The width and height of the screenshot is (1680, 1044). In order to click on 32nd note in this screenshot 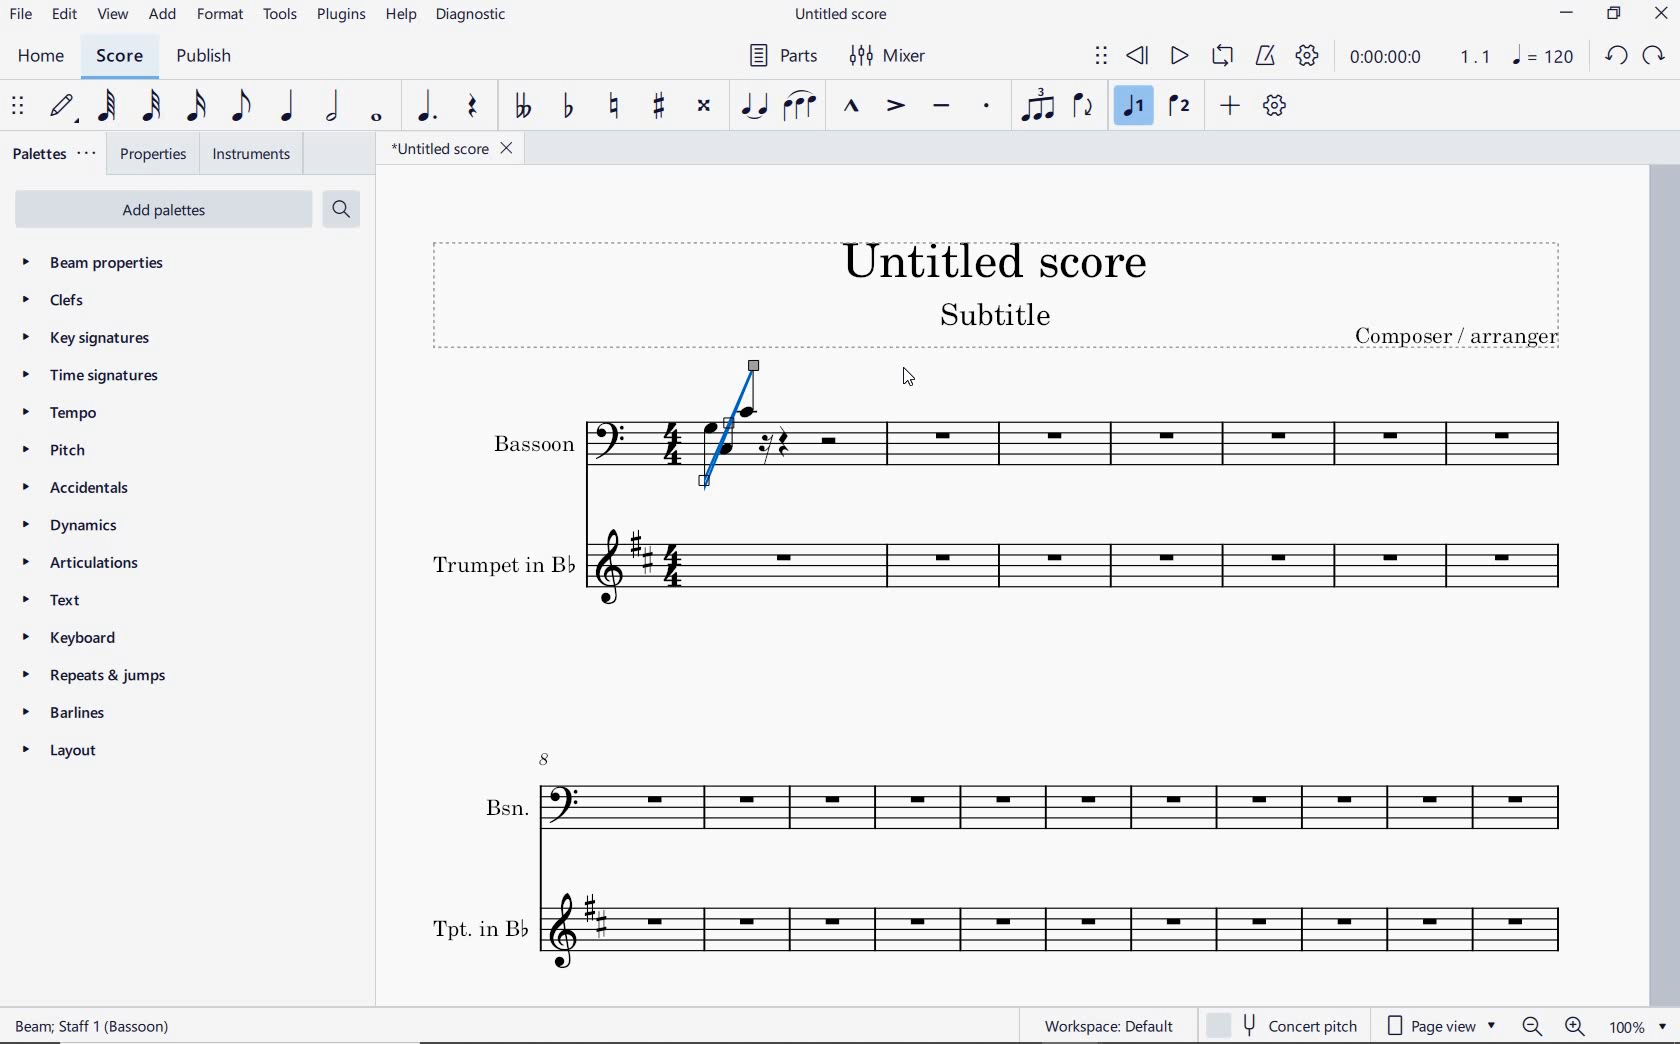, I will do `click(151, 105)`.